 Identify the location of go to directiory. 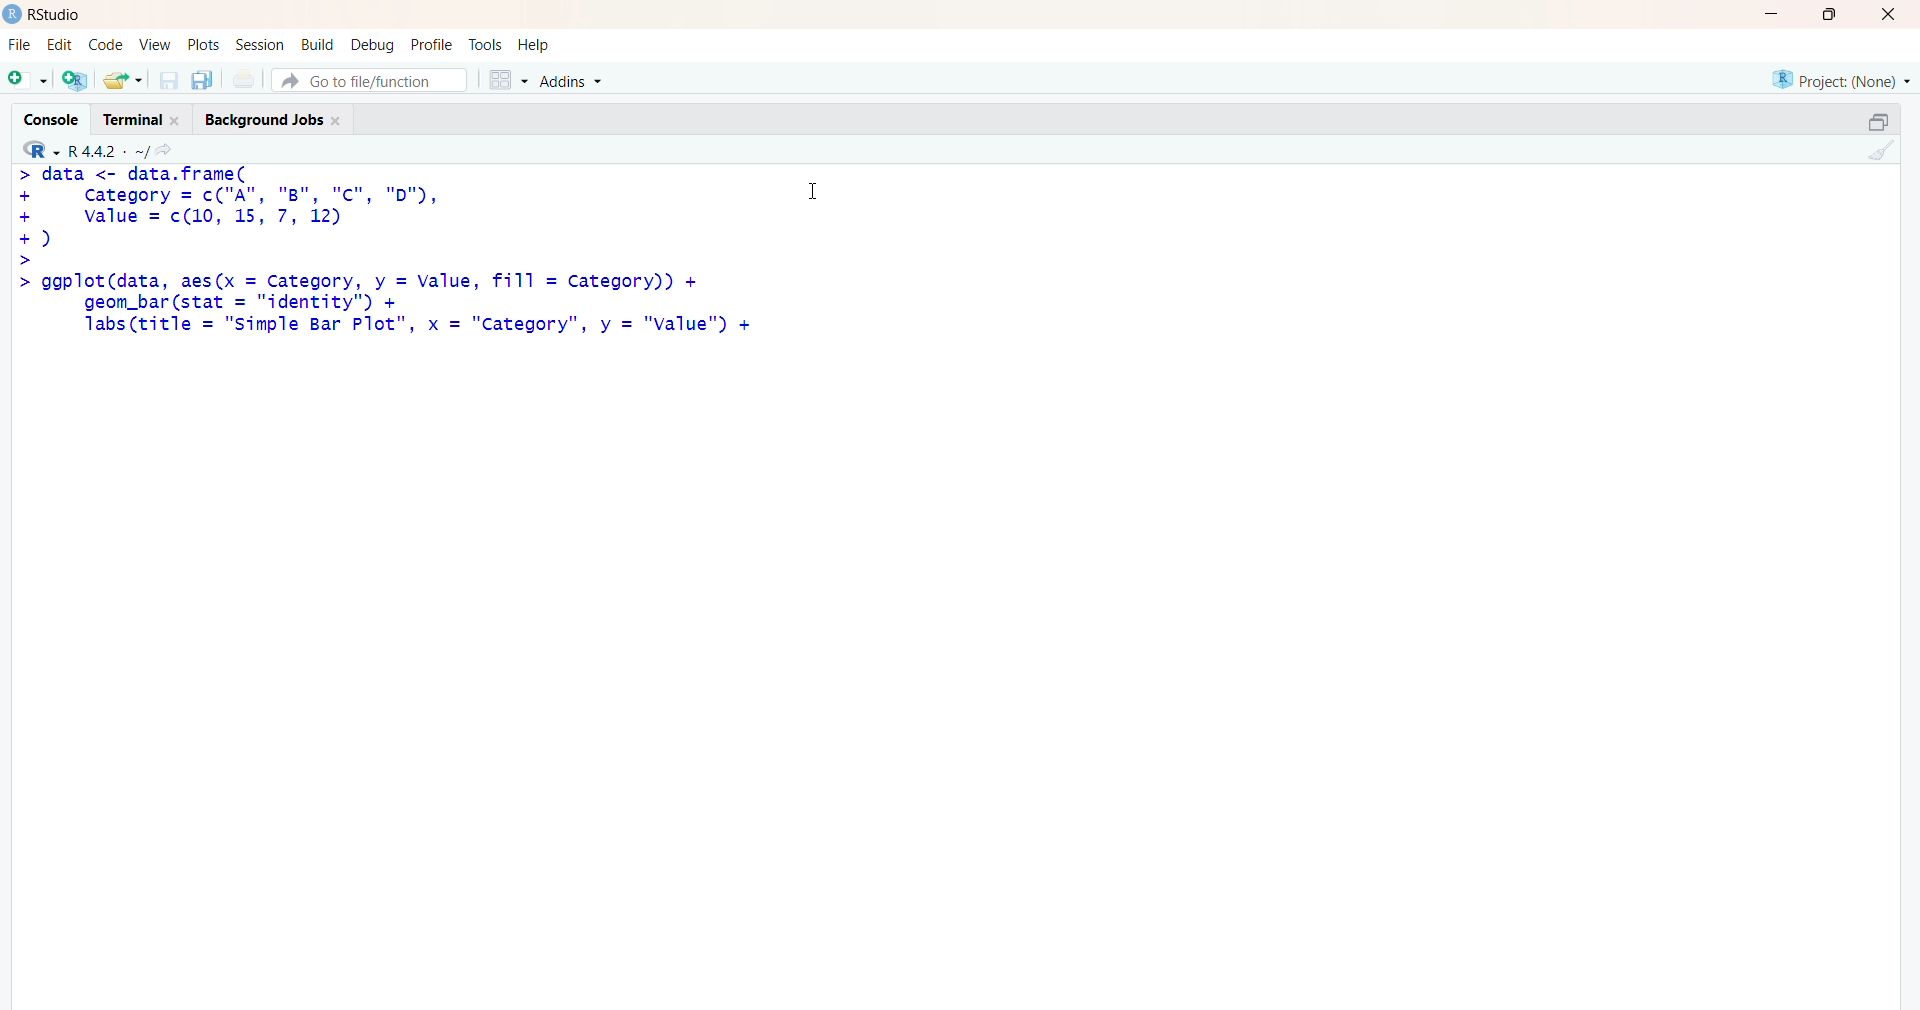
(169, 150).